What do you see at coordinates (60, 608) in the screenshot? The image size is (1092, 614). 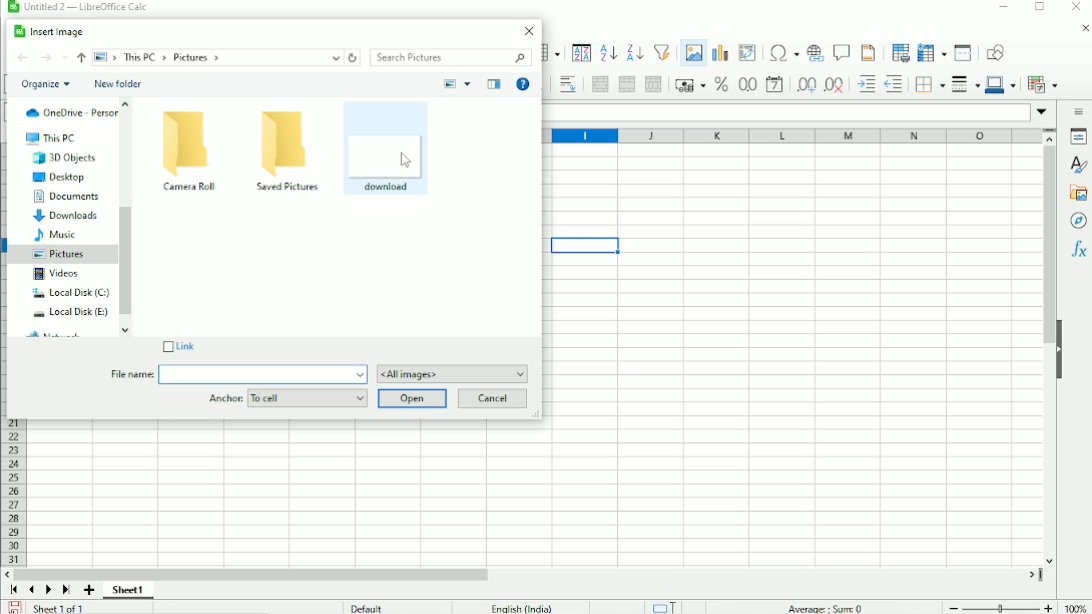 I see `Sheet 1 of 1` at bounding box center [60, 608].